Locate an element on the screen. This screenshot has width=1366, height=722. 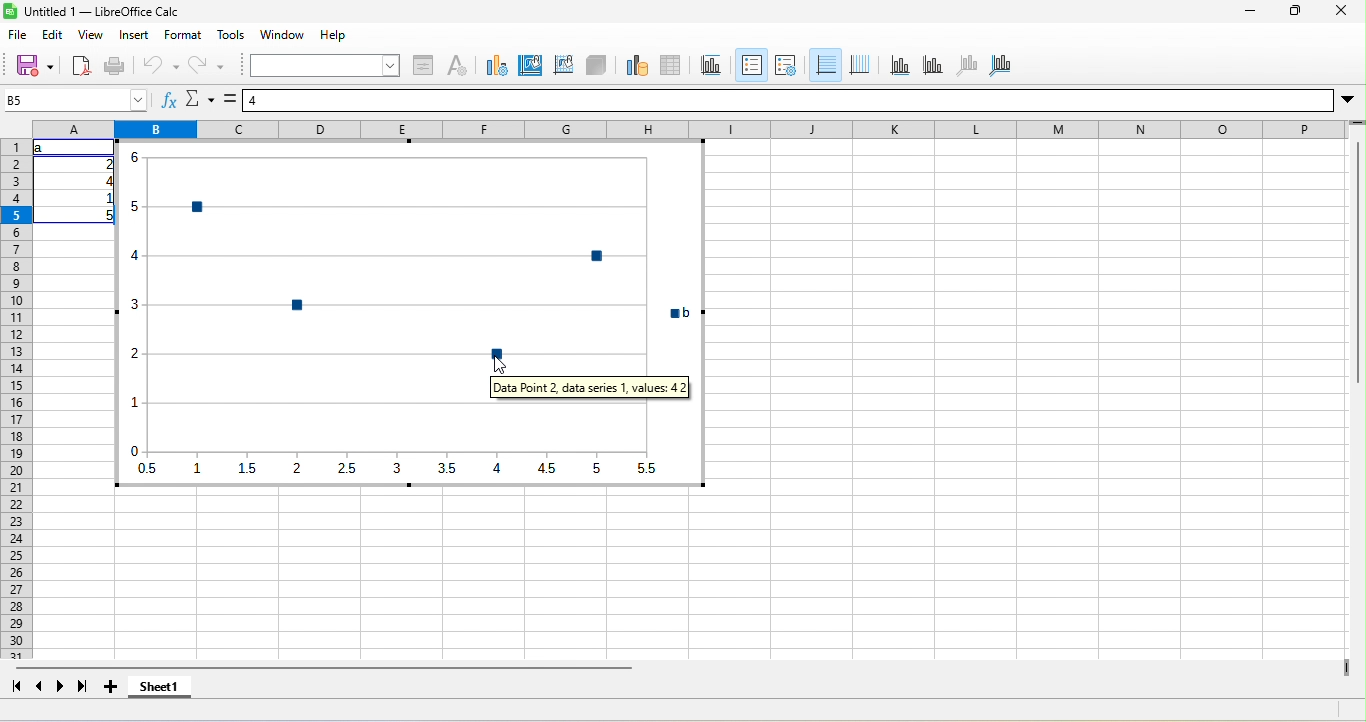
add sheet is located at coordinates (111, 686).